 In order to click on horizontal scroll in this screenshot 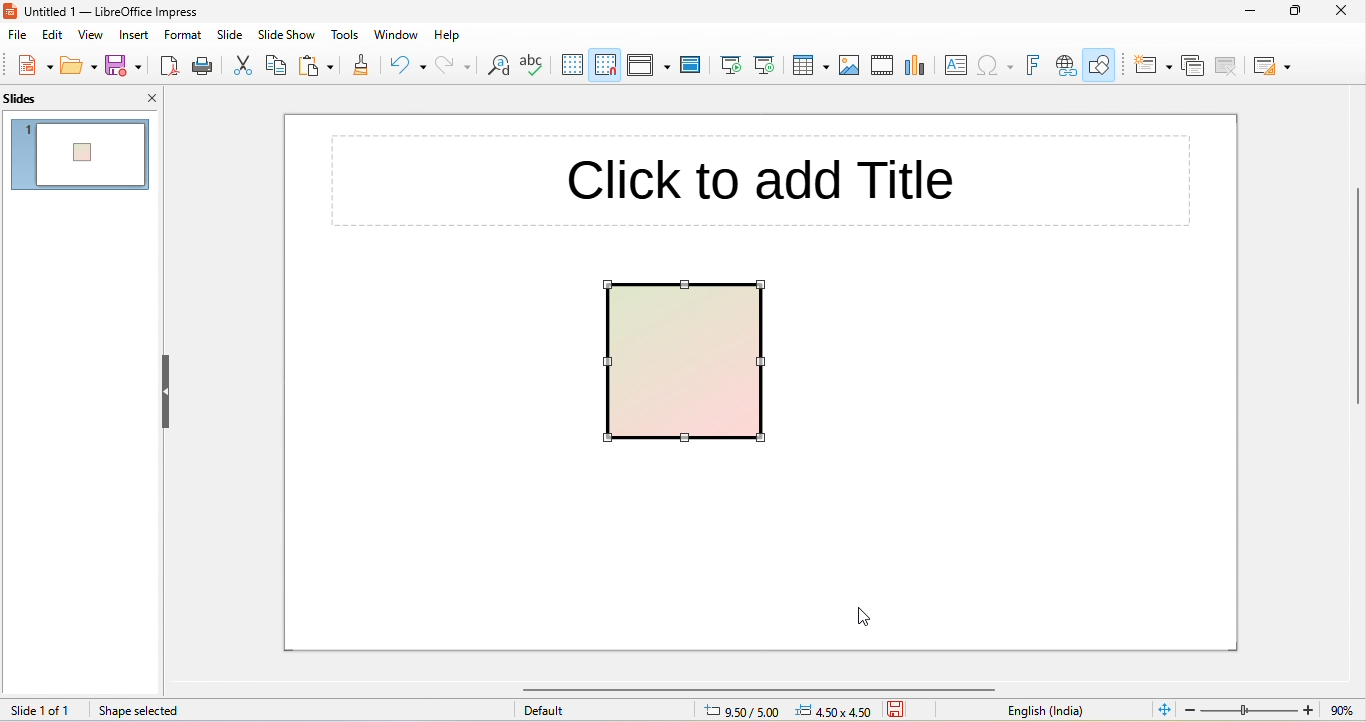, I will do `click(741, 689)`.